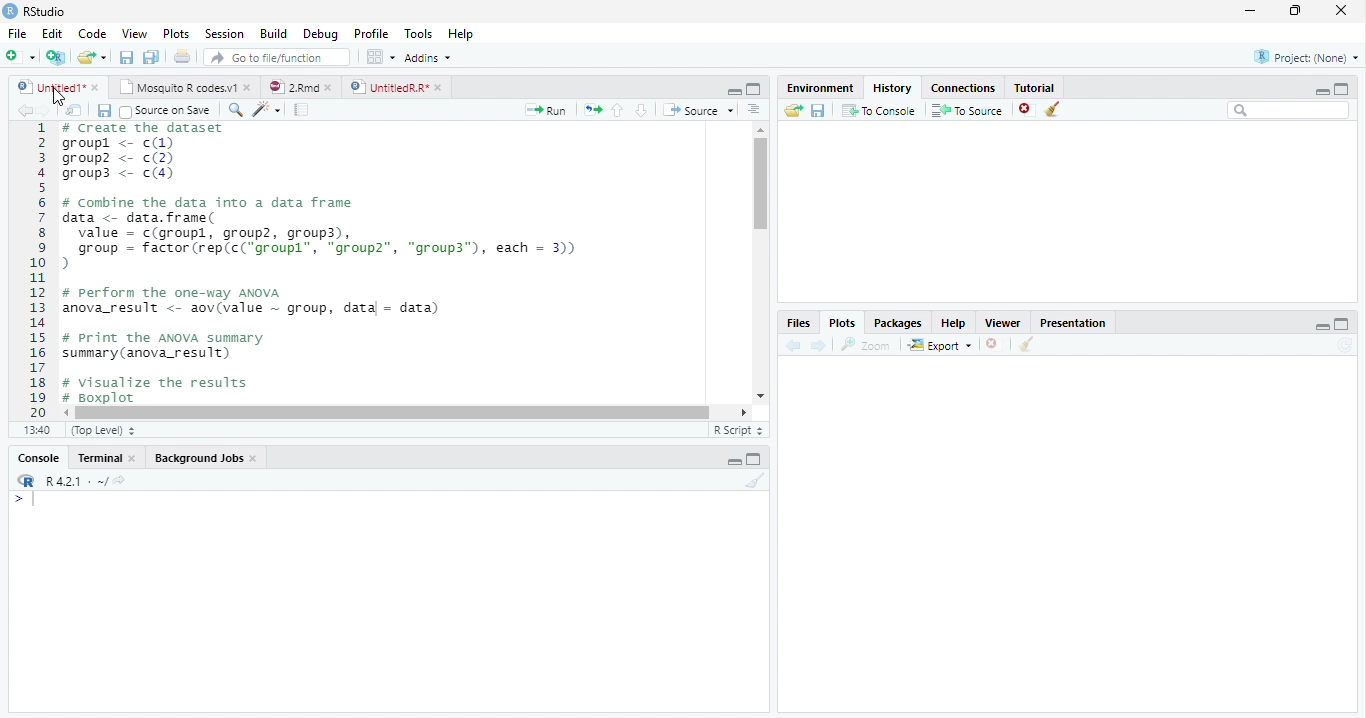 This screenshot has height=718, width=1366. I want to click on Scrollbar, so click(758, 264).